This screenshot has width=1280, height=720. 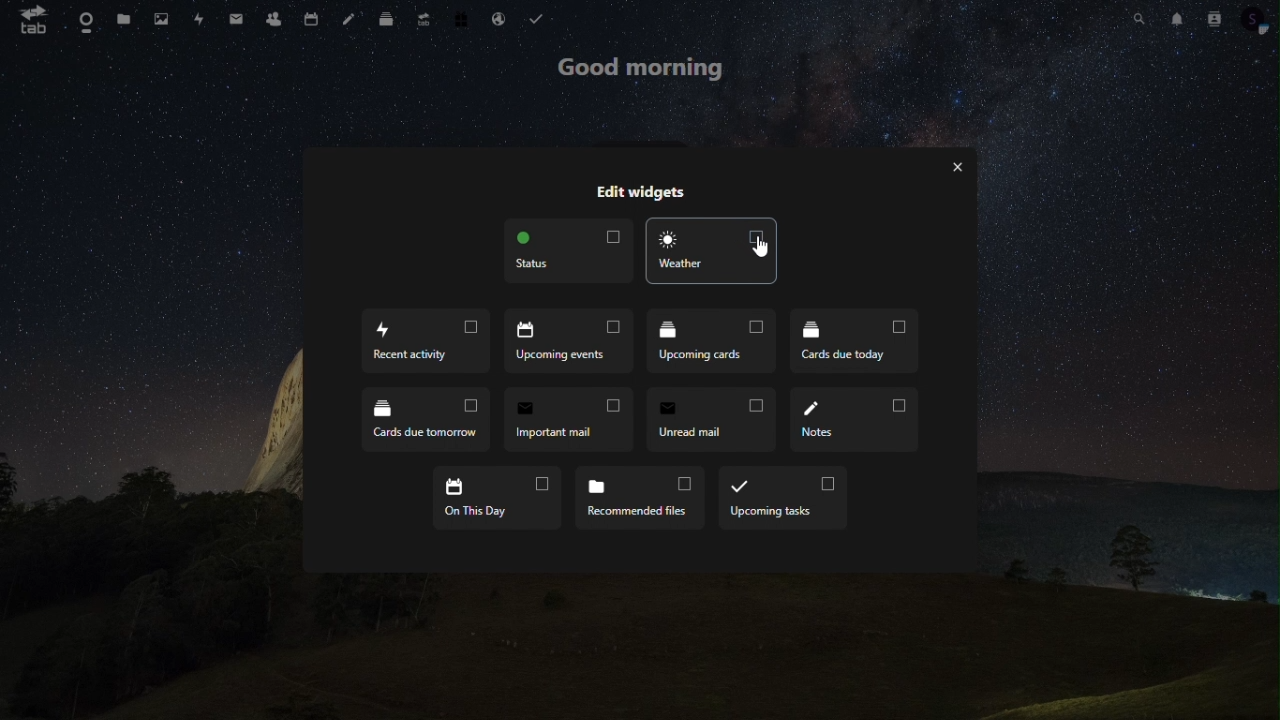 I want to click on calendar, so click(x=309, y=19).